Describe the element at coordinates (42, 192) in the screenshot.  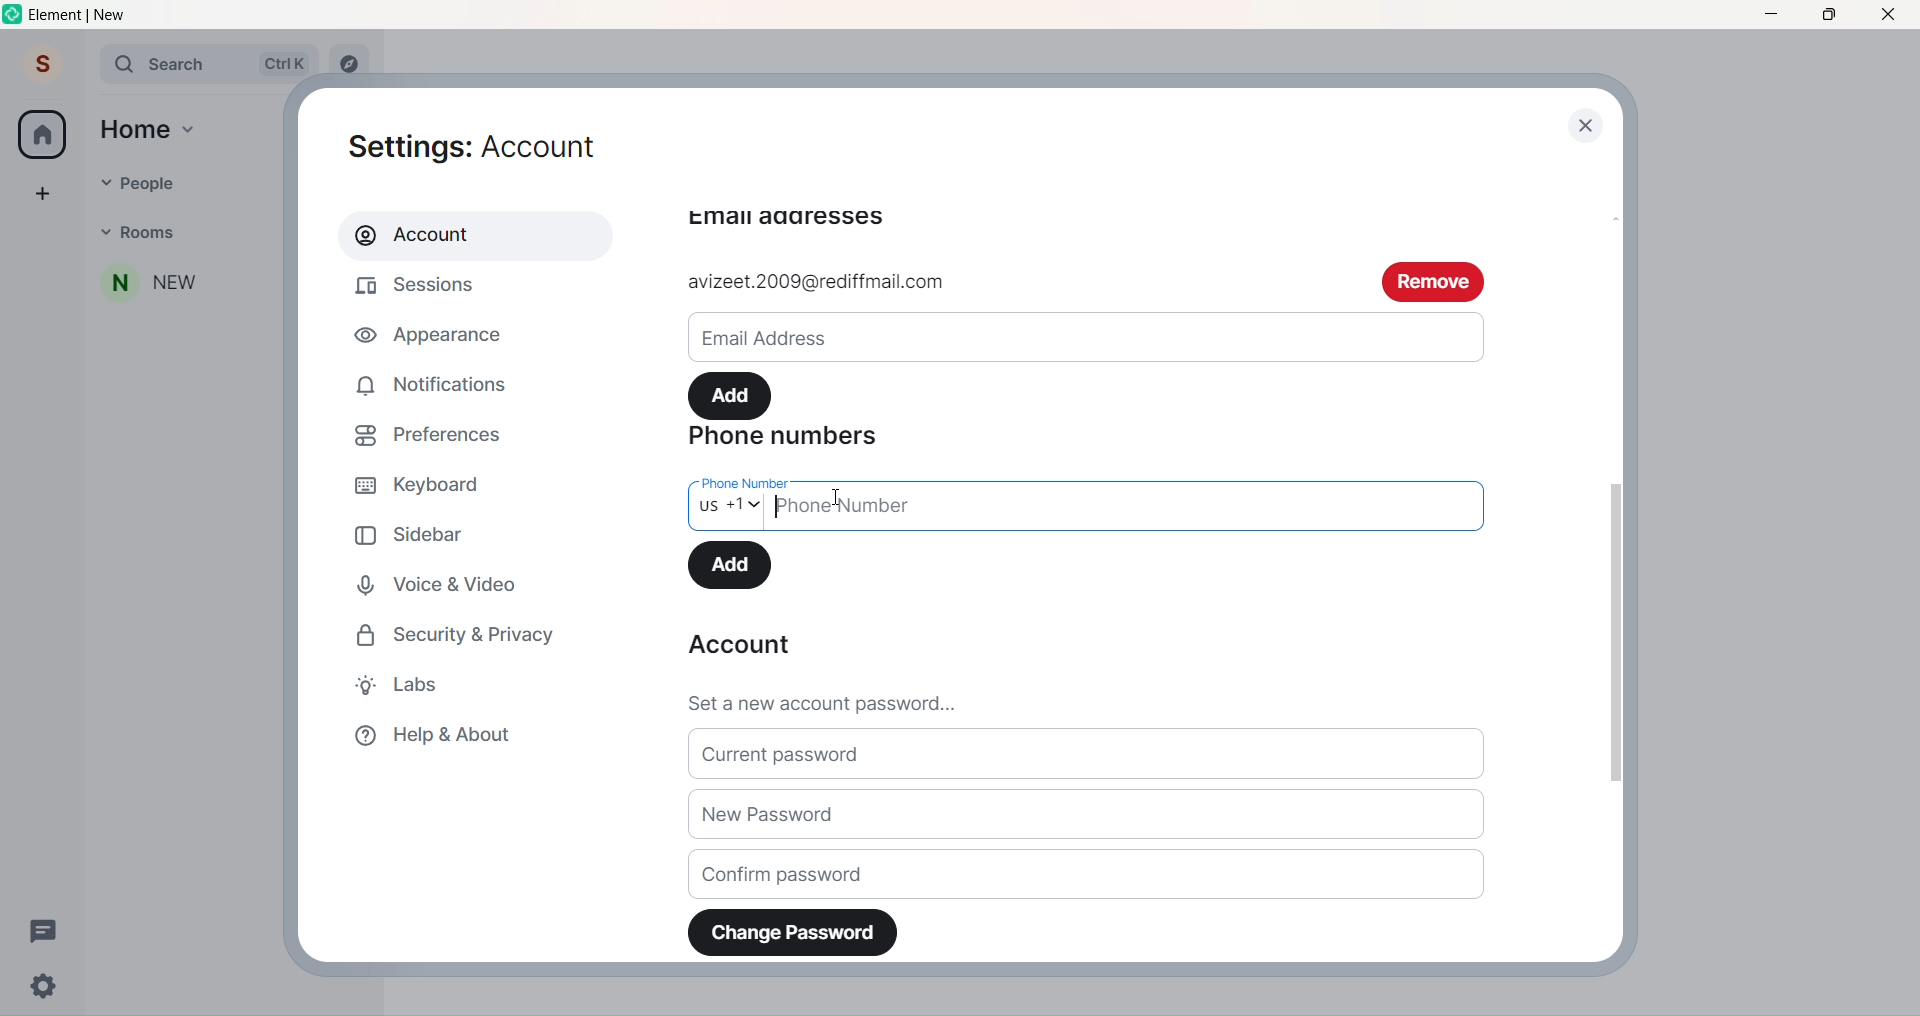
I see `Create a space` at that location.